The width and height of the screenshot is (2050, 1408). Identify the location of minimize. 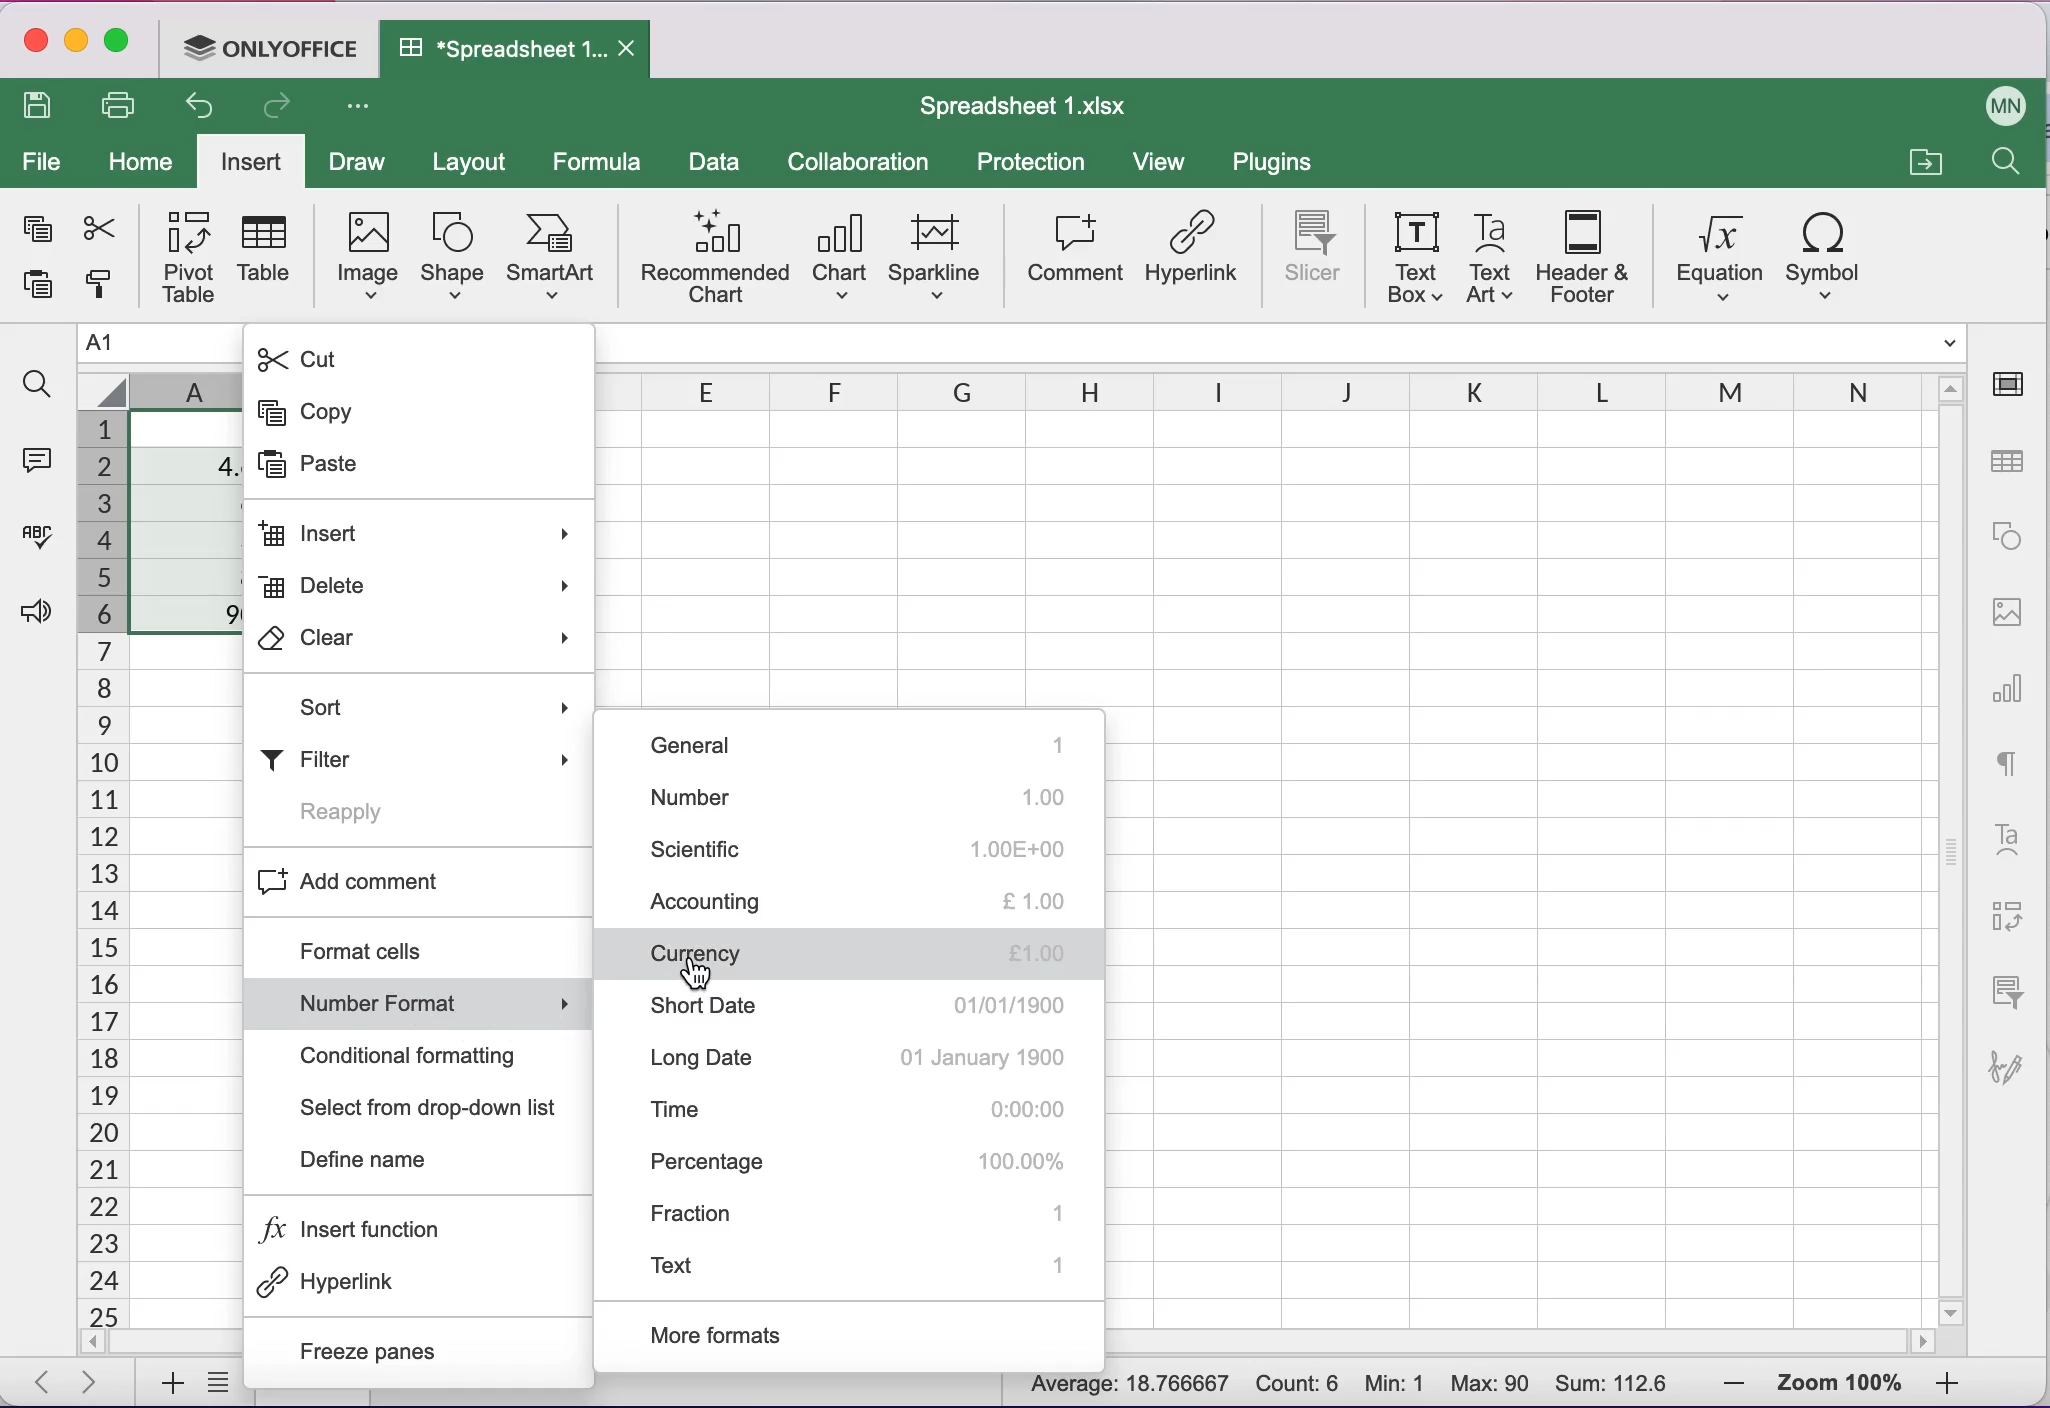
(78, 44).